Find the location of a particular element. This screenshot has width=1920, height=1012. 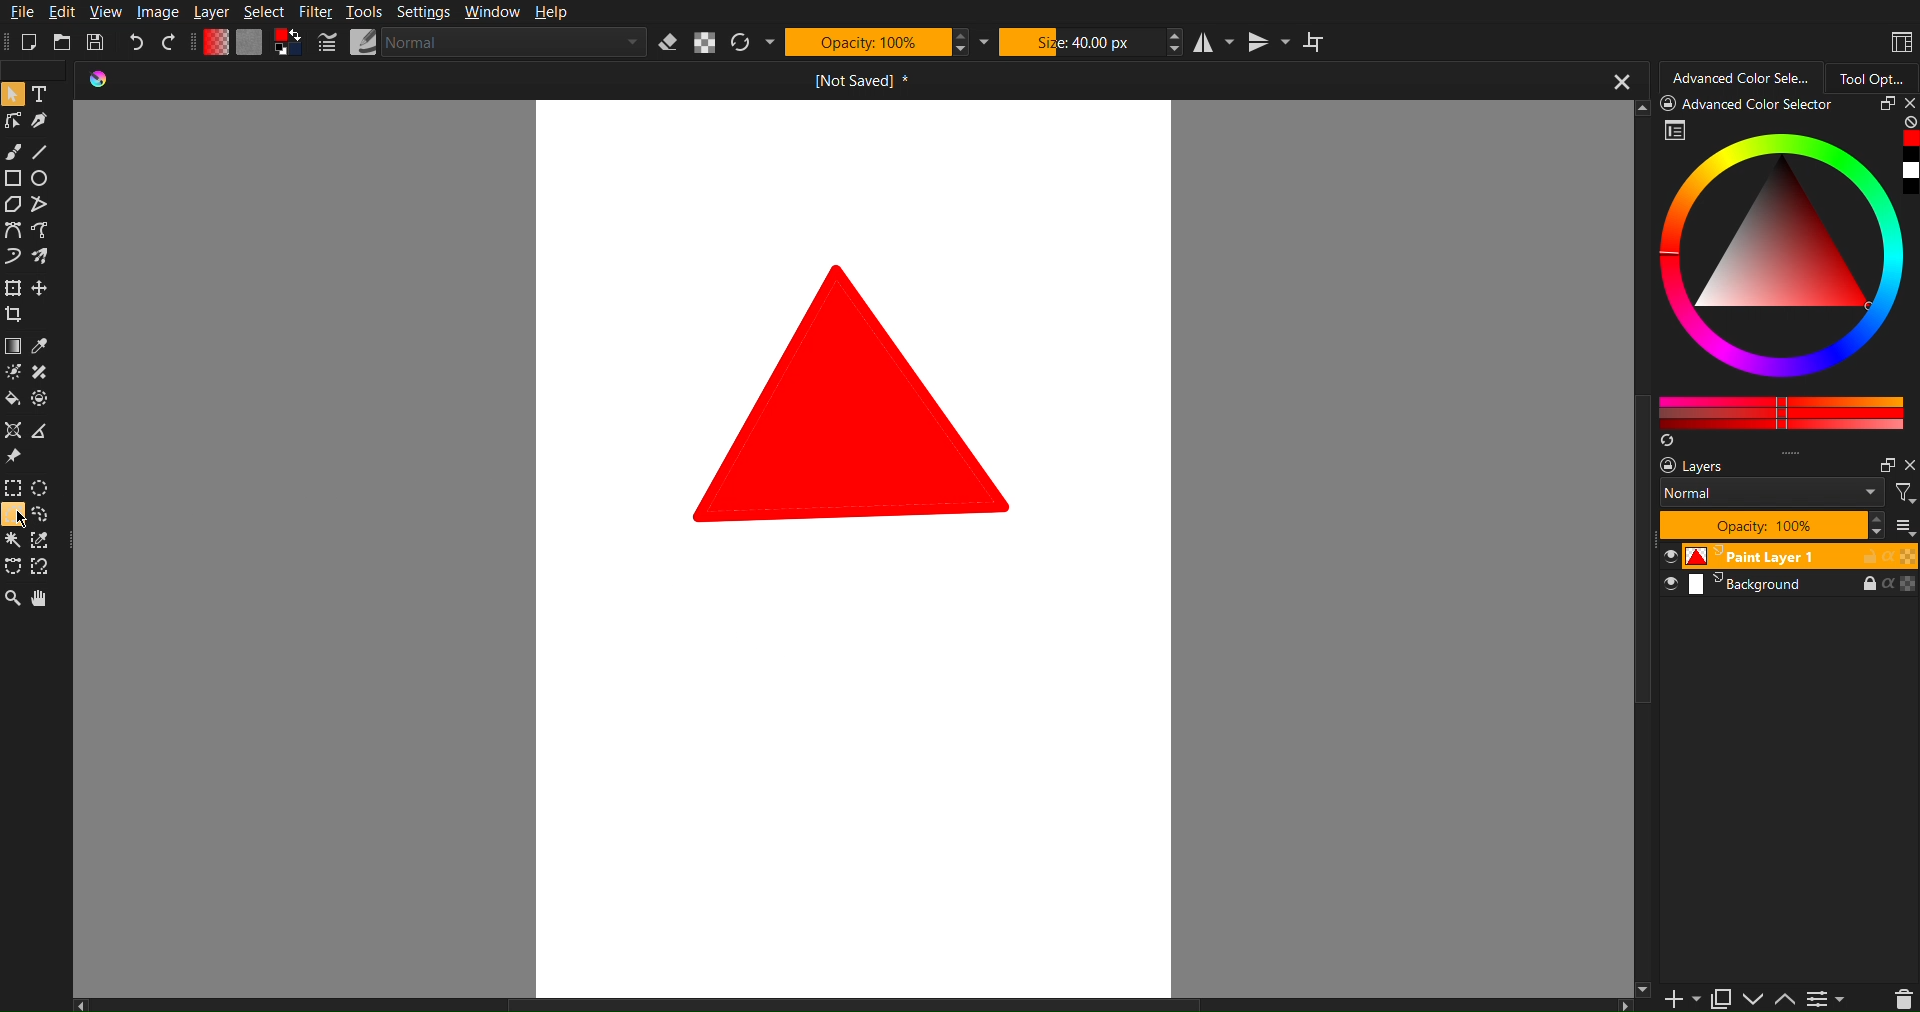

Up  is located at coordinates (1786, 1000).